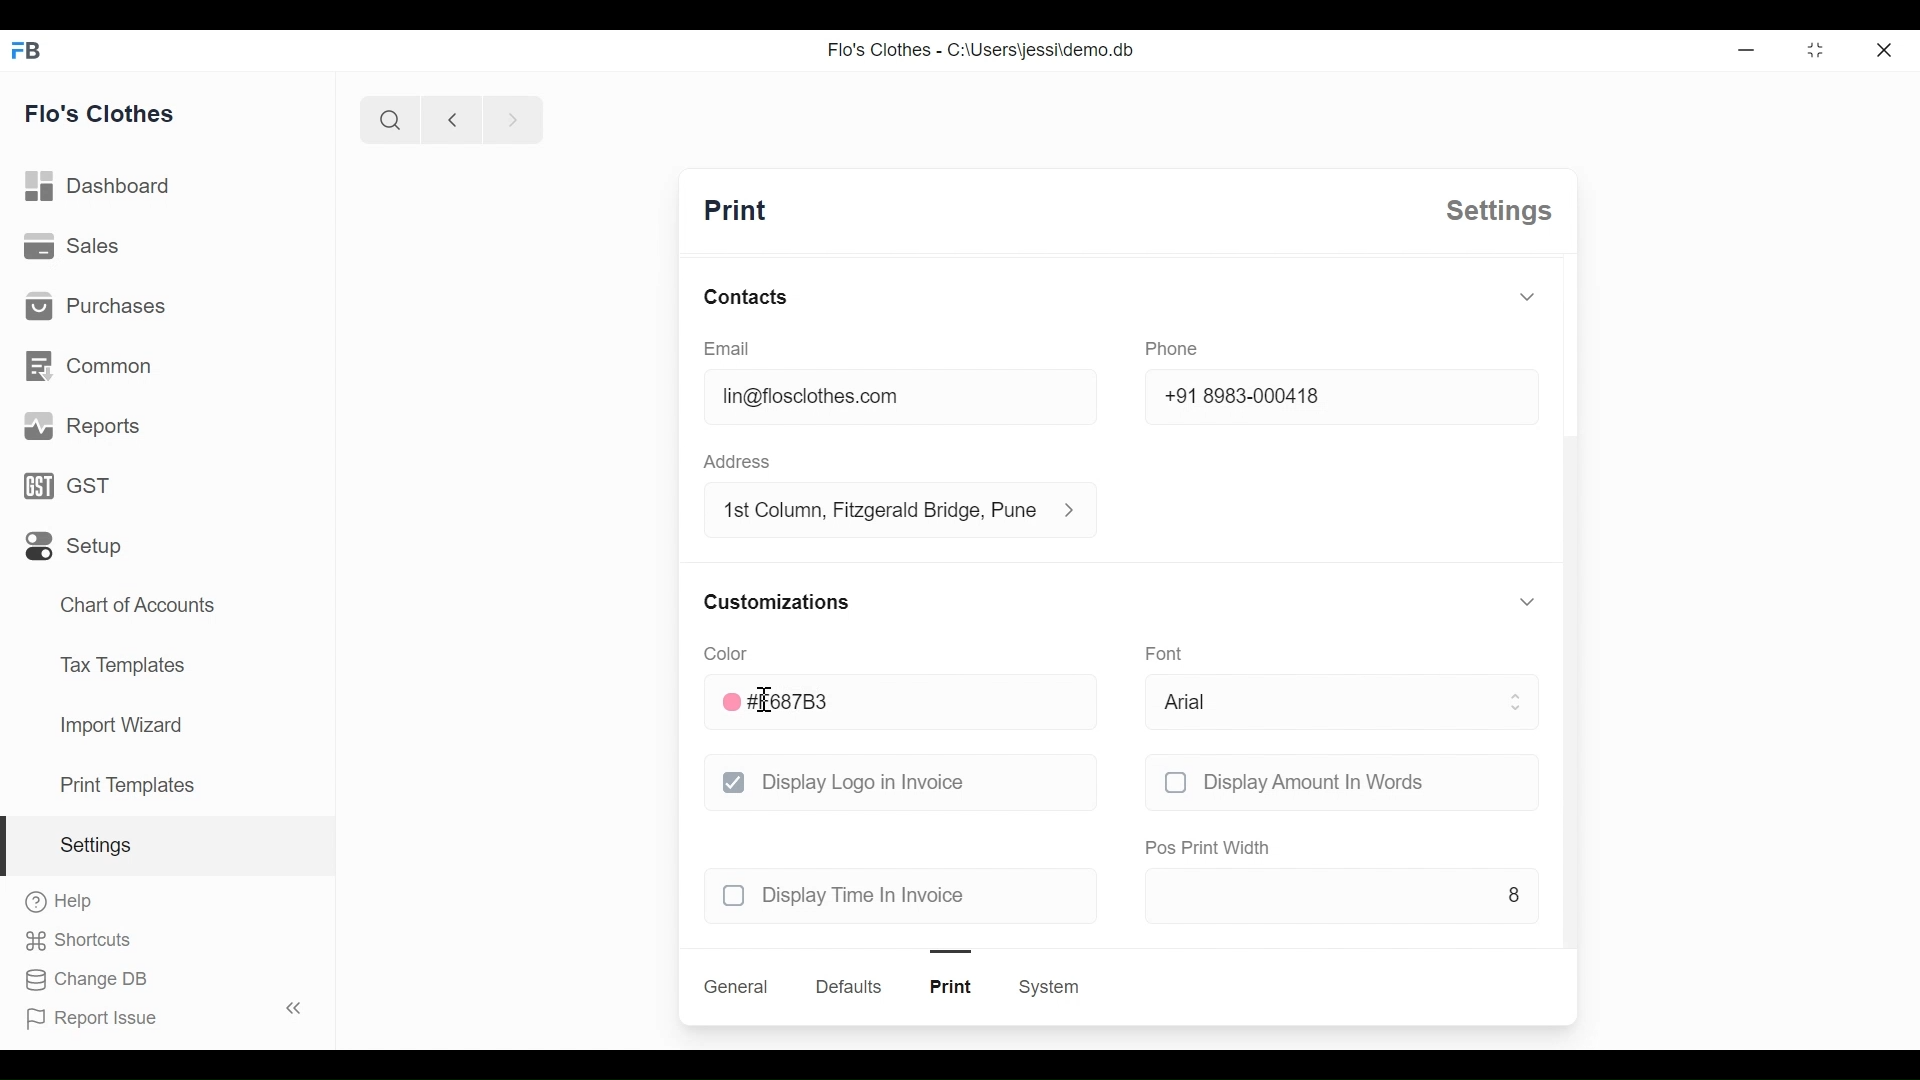 Image resolution: width=1920 pixels, height=1080 pixels. Describe the element at coordinates (735, 896) in the screenshot. I see `checkbox` at that location.